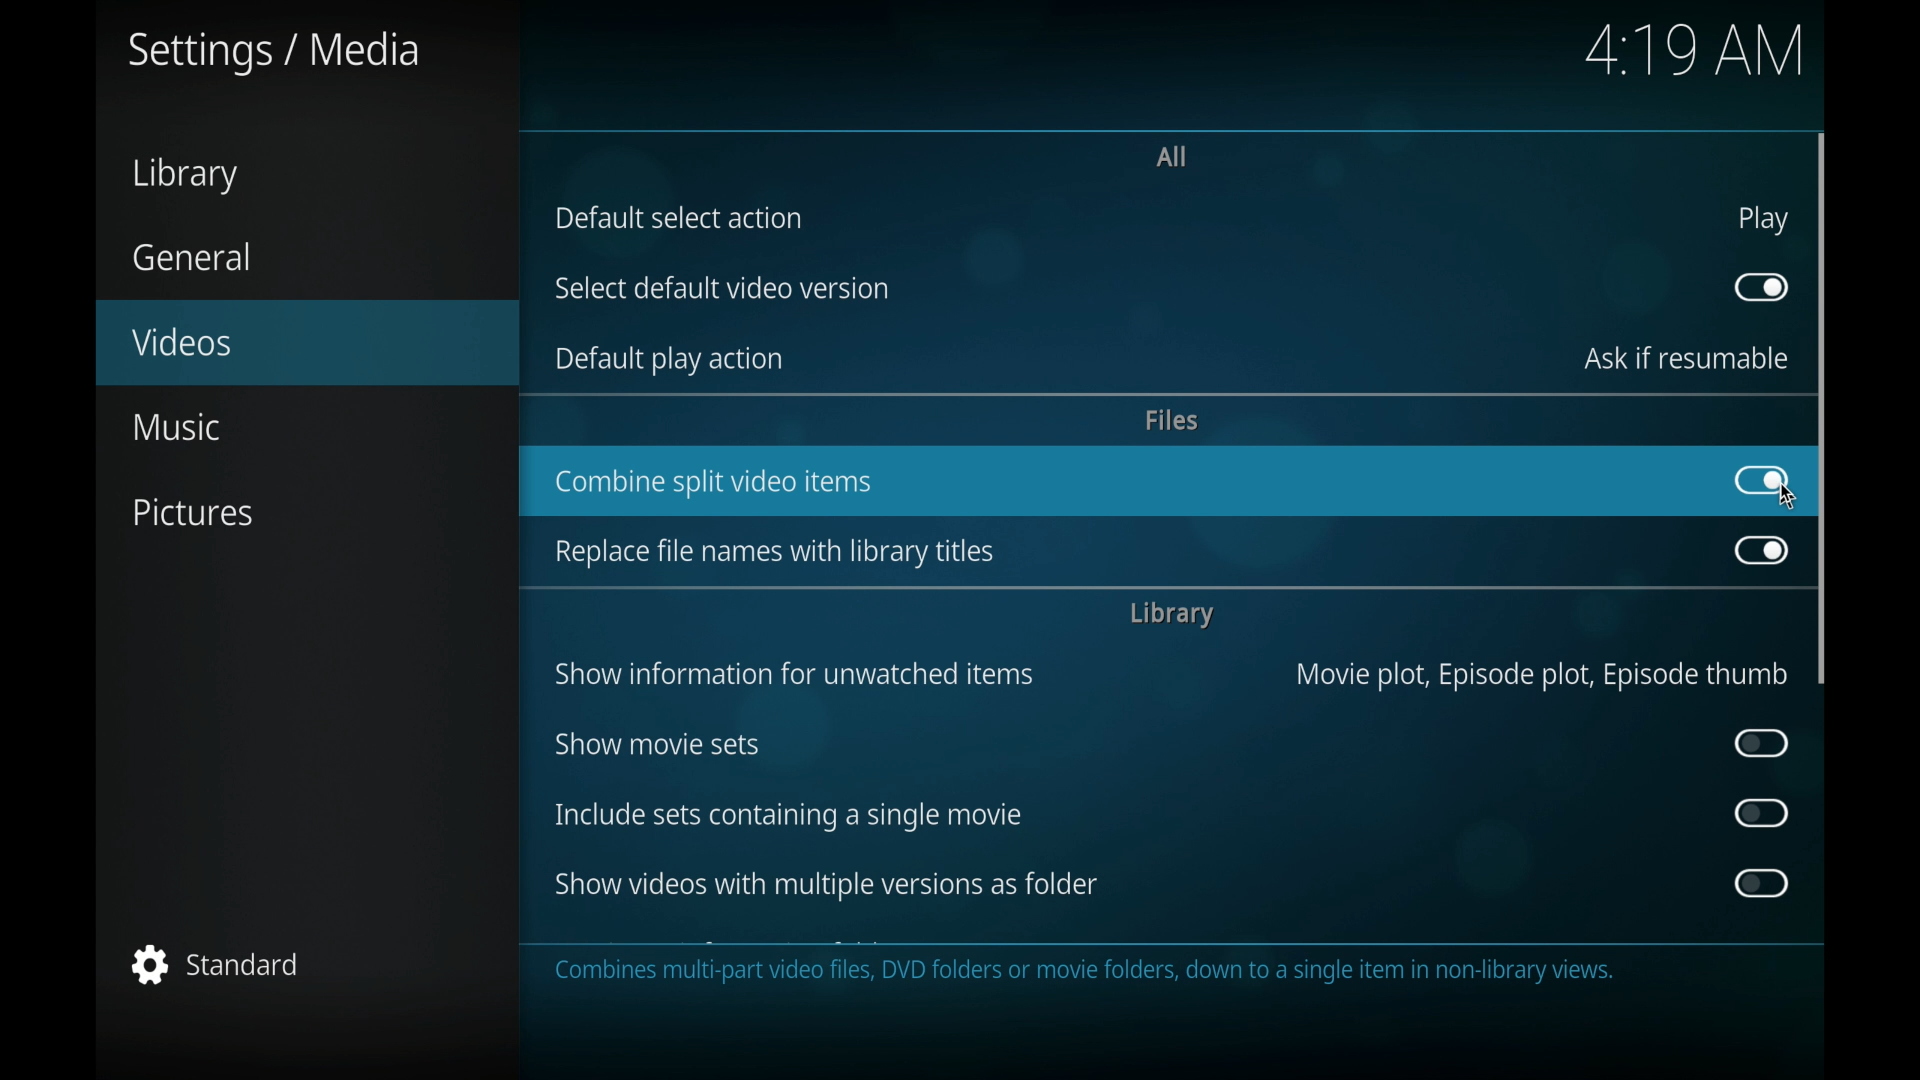  I want to click on toggle button, so click(1762, 743).